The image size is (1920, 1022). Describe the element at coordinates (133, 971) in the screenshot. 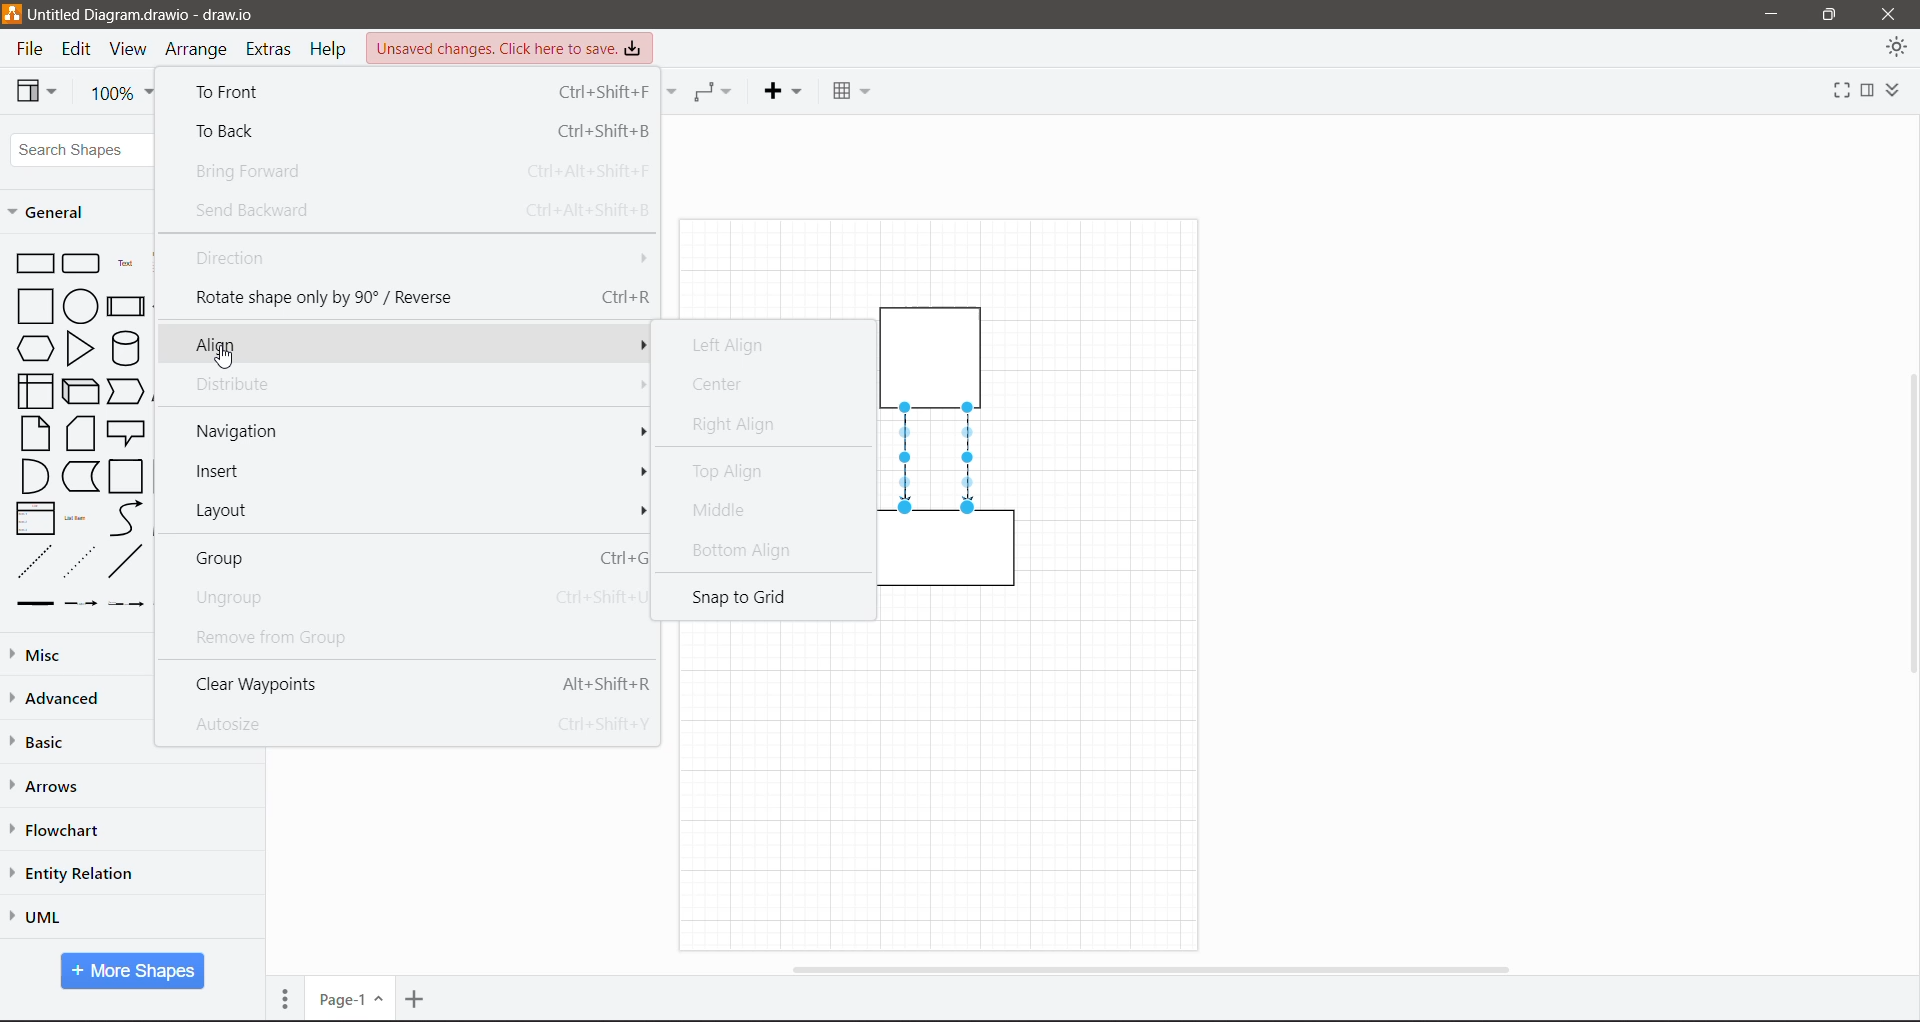

I see `More Shapes` at that location.